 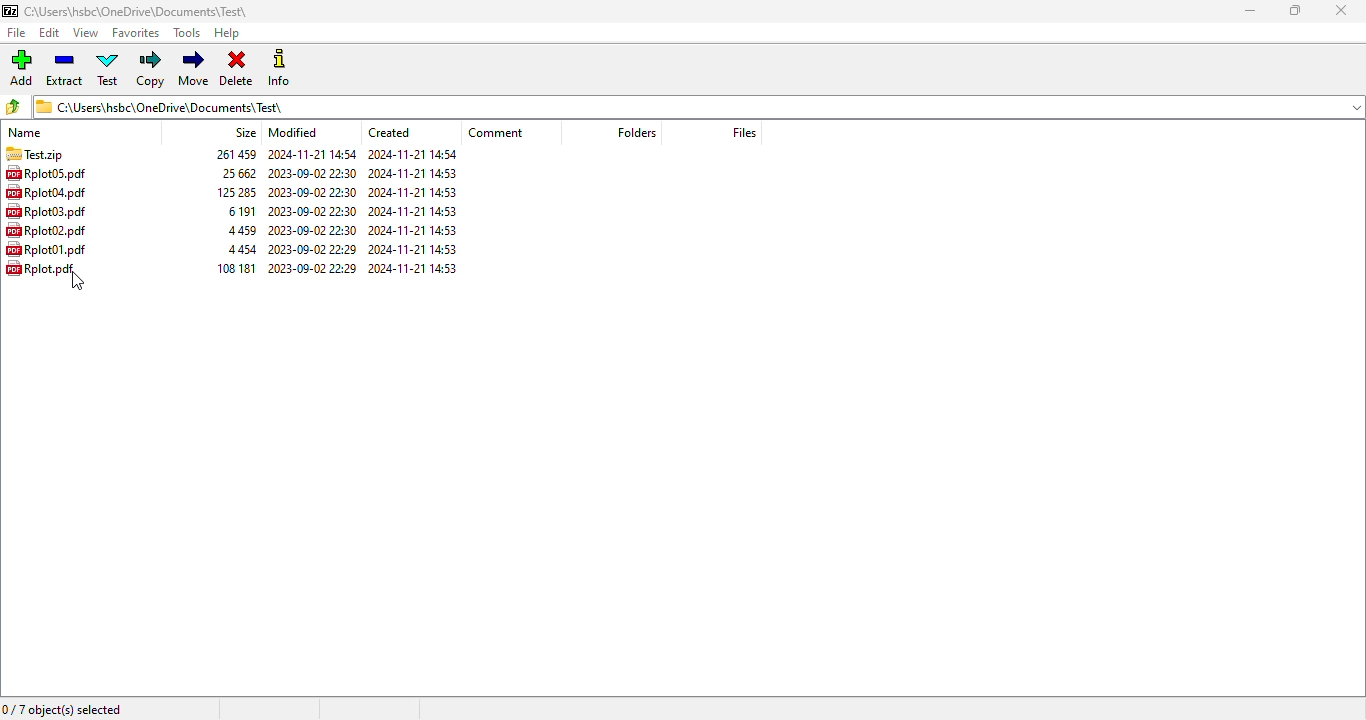 What do you see at coordinates (422, 268) in the screenshot?
I see ` 2024-11-21 14:53` at bounding box center [422, 268].